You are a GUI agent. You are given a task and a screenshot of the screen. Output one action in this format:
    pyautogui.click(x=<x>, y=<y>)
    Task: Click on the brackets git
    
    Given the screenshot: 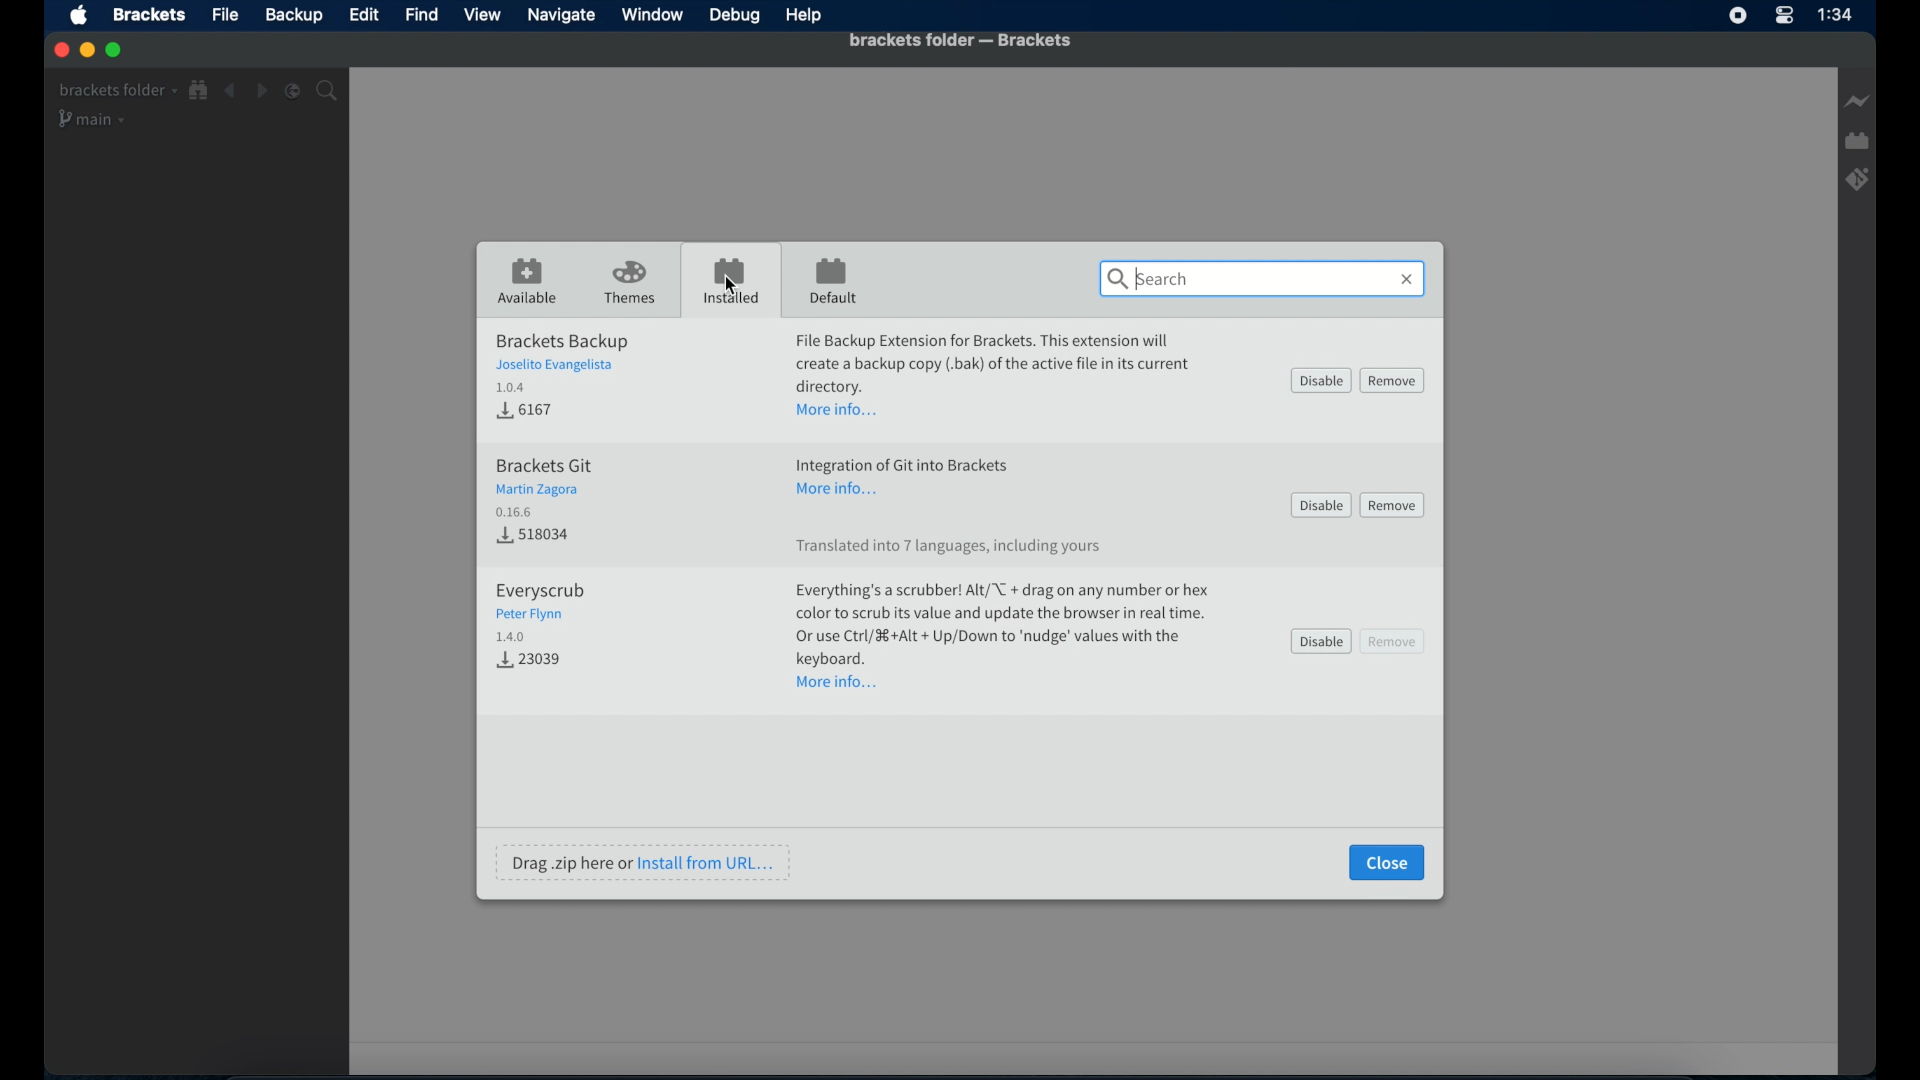 What is the action you would take?
    pyautogui.click(x=548, y=488)
    